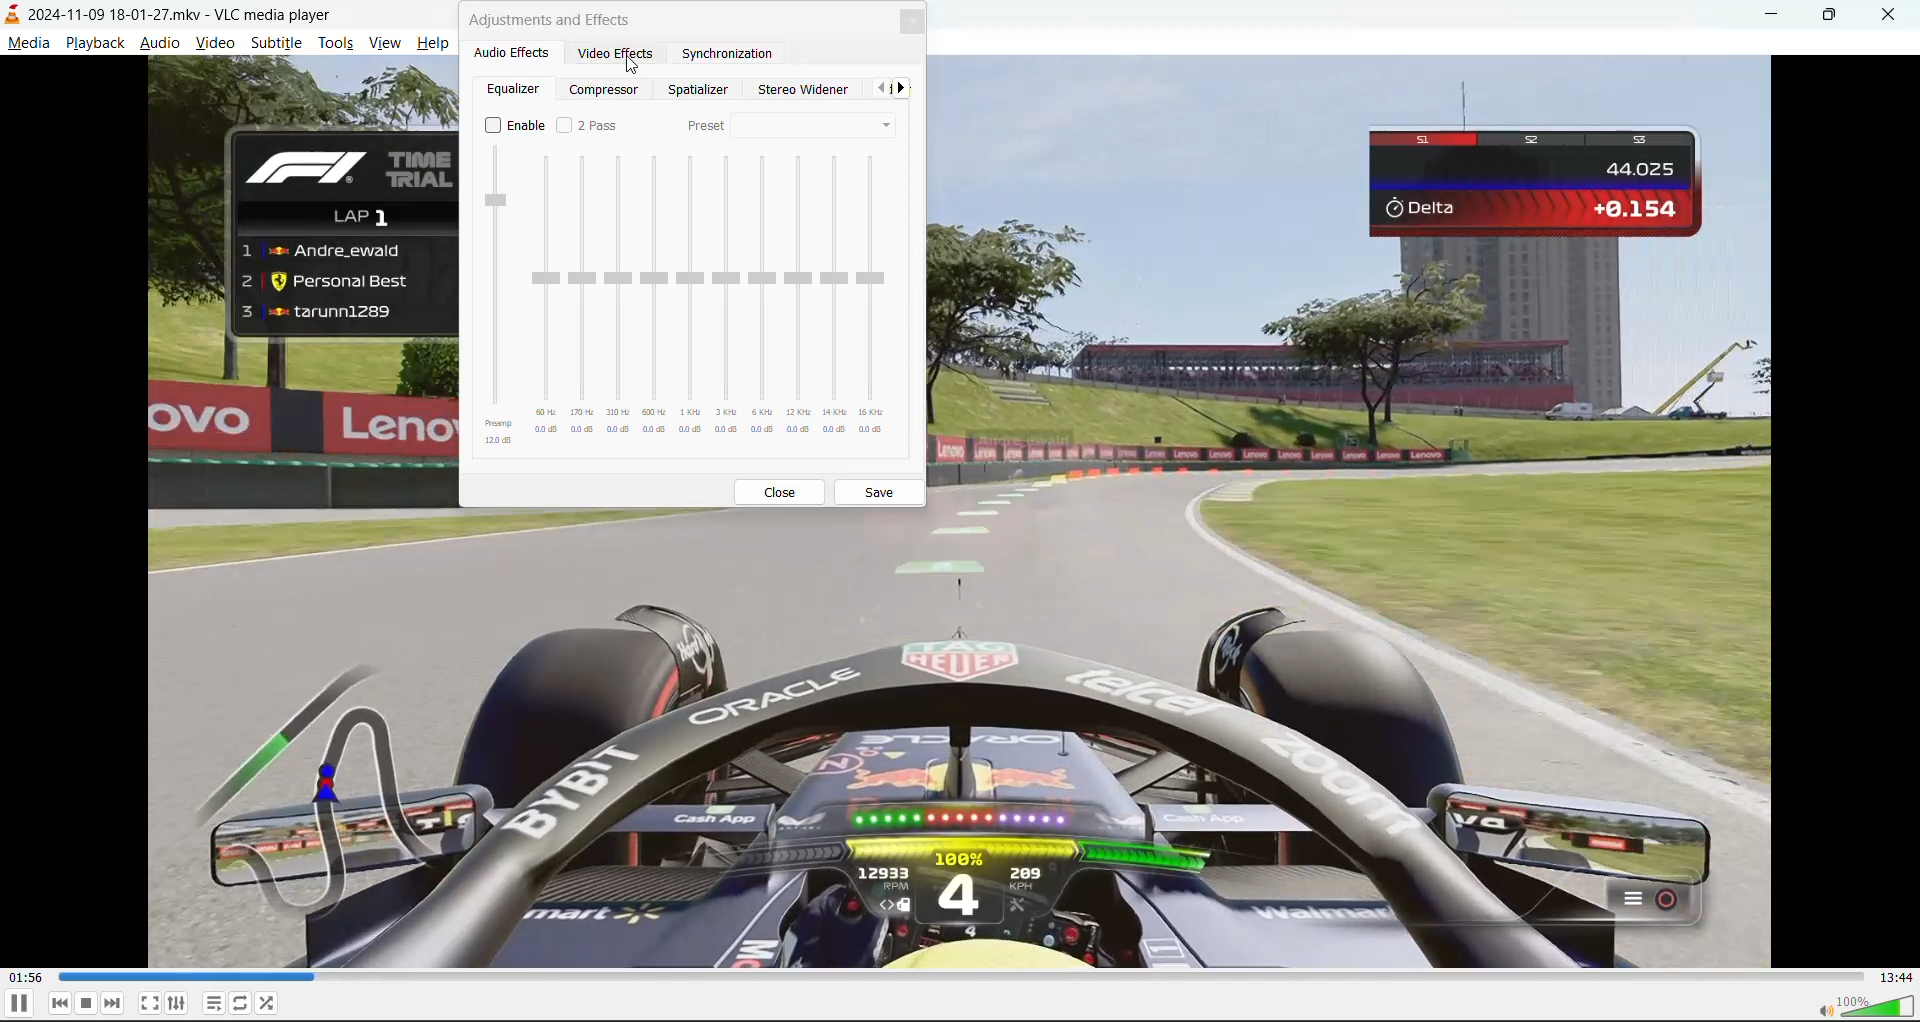 The width and height of the screenshot is (1920, 1022). Describe the element at coordinates (18, 1005) in the screenshot. I see `pause` at that location.